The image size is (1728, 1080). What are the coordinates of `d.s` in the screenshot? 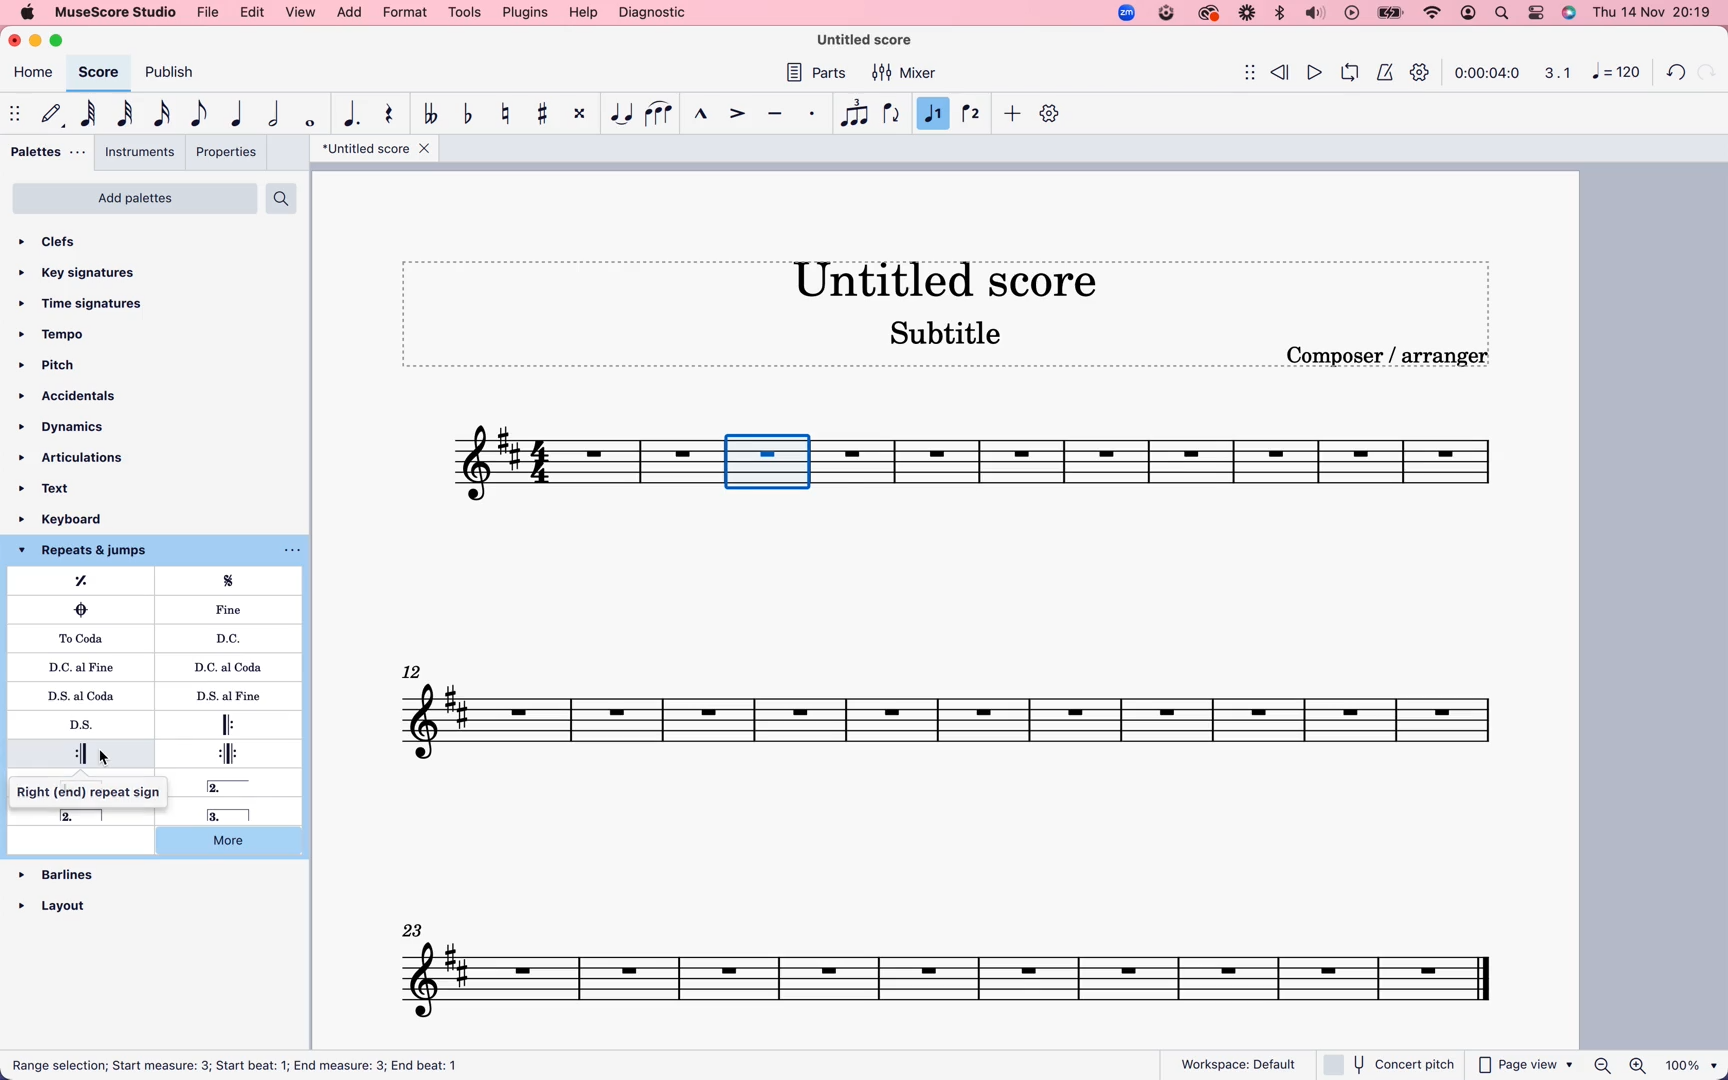 It's located at (85, 725).